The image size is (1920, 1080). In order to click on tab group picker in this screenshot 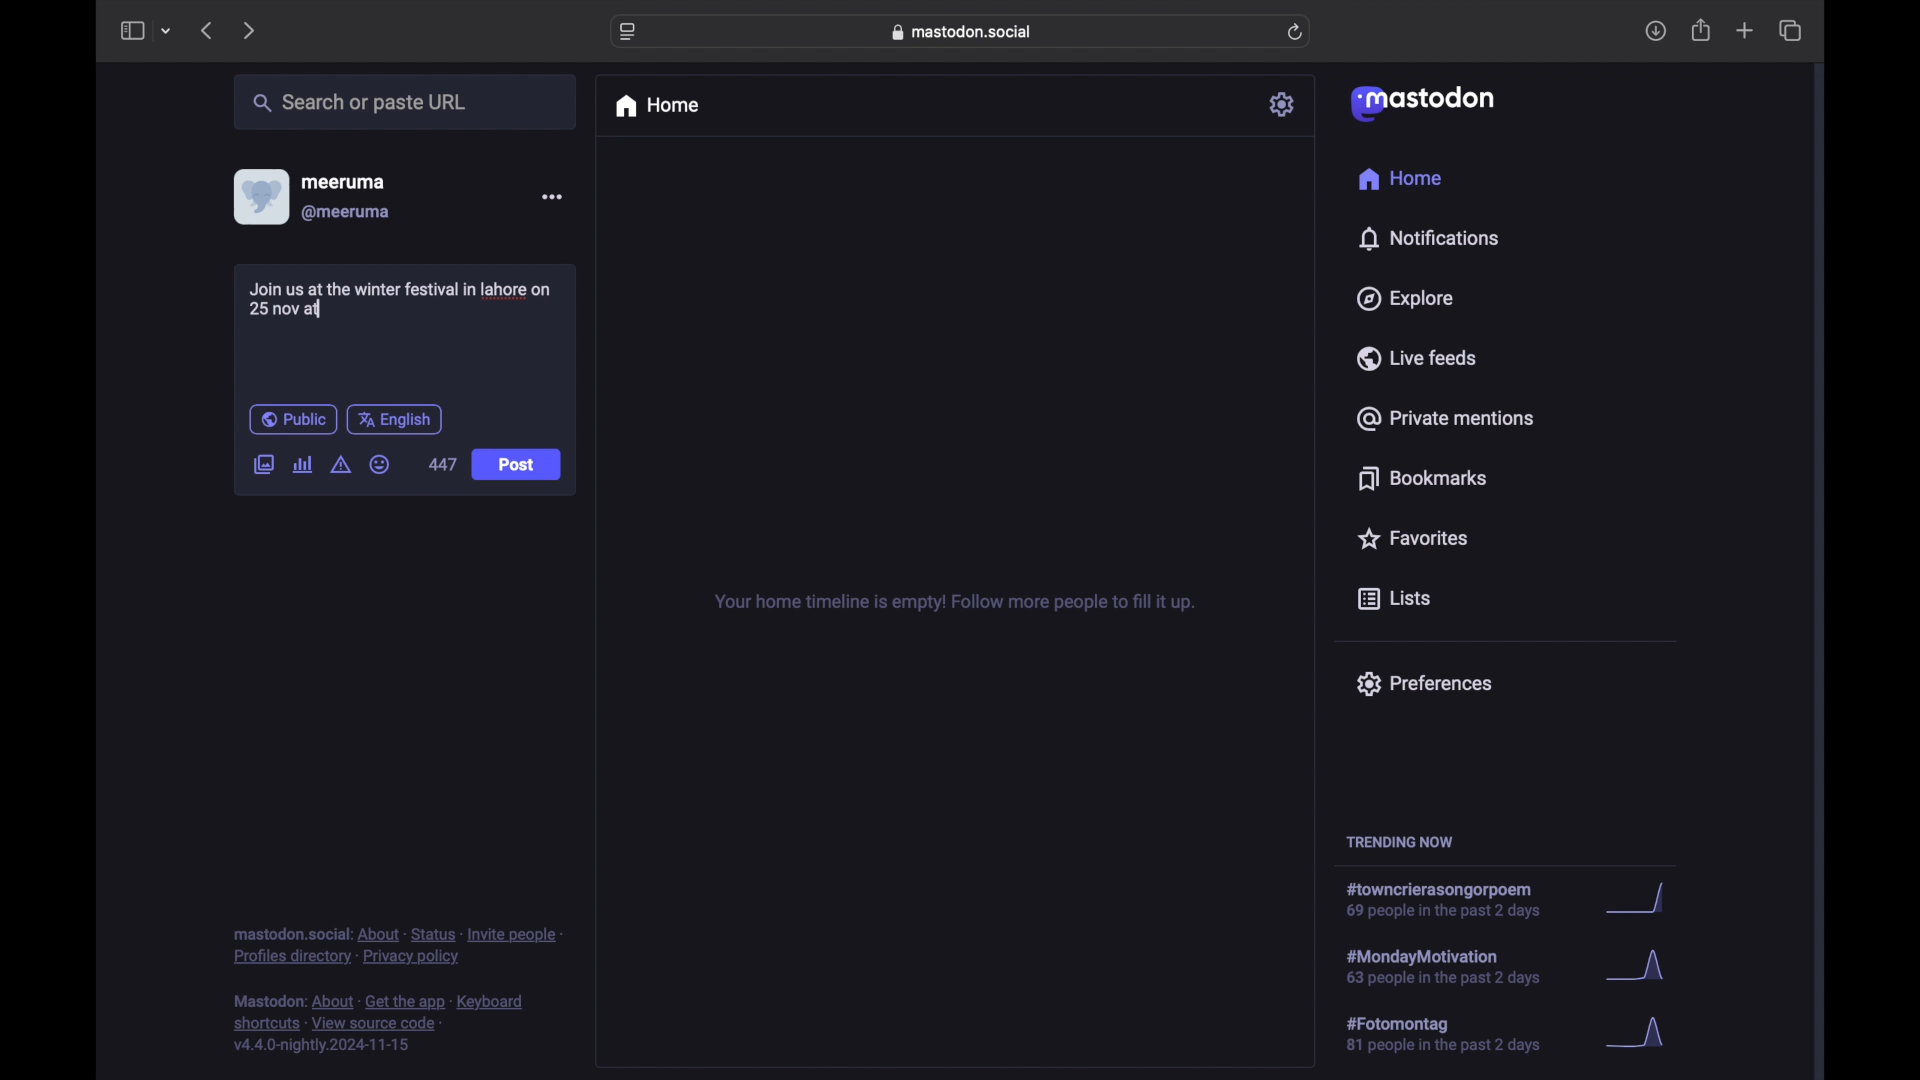, I will do `click(166, 32)`.